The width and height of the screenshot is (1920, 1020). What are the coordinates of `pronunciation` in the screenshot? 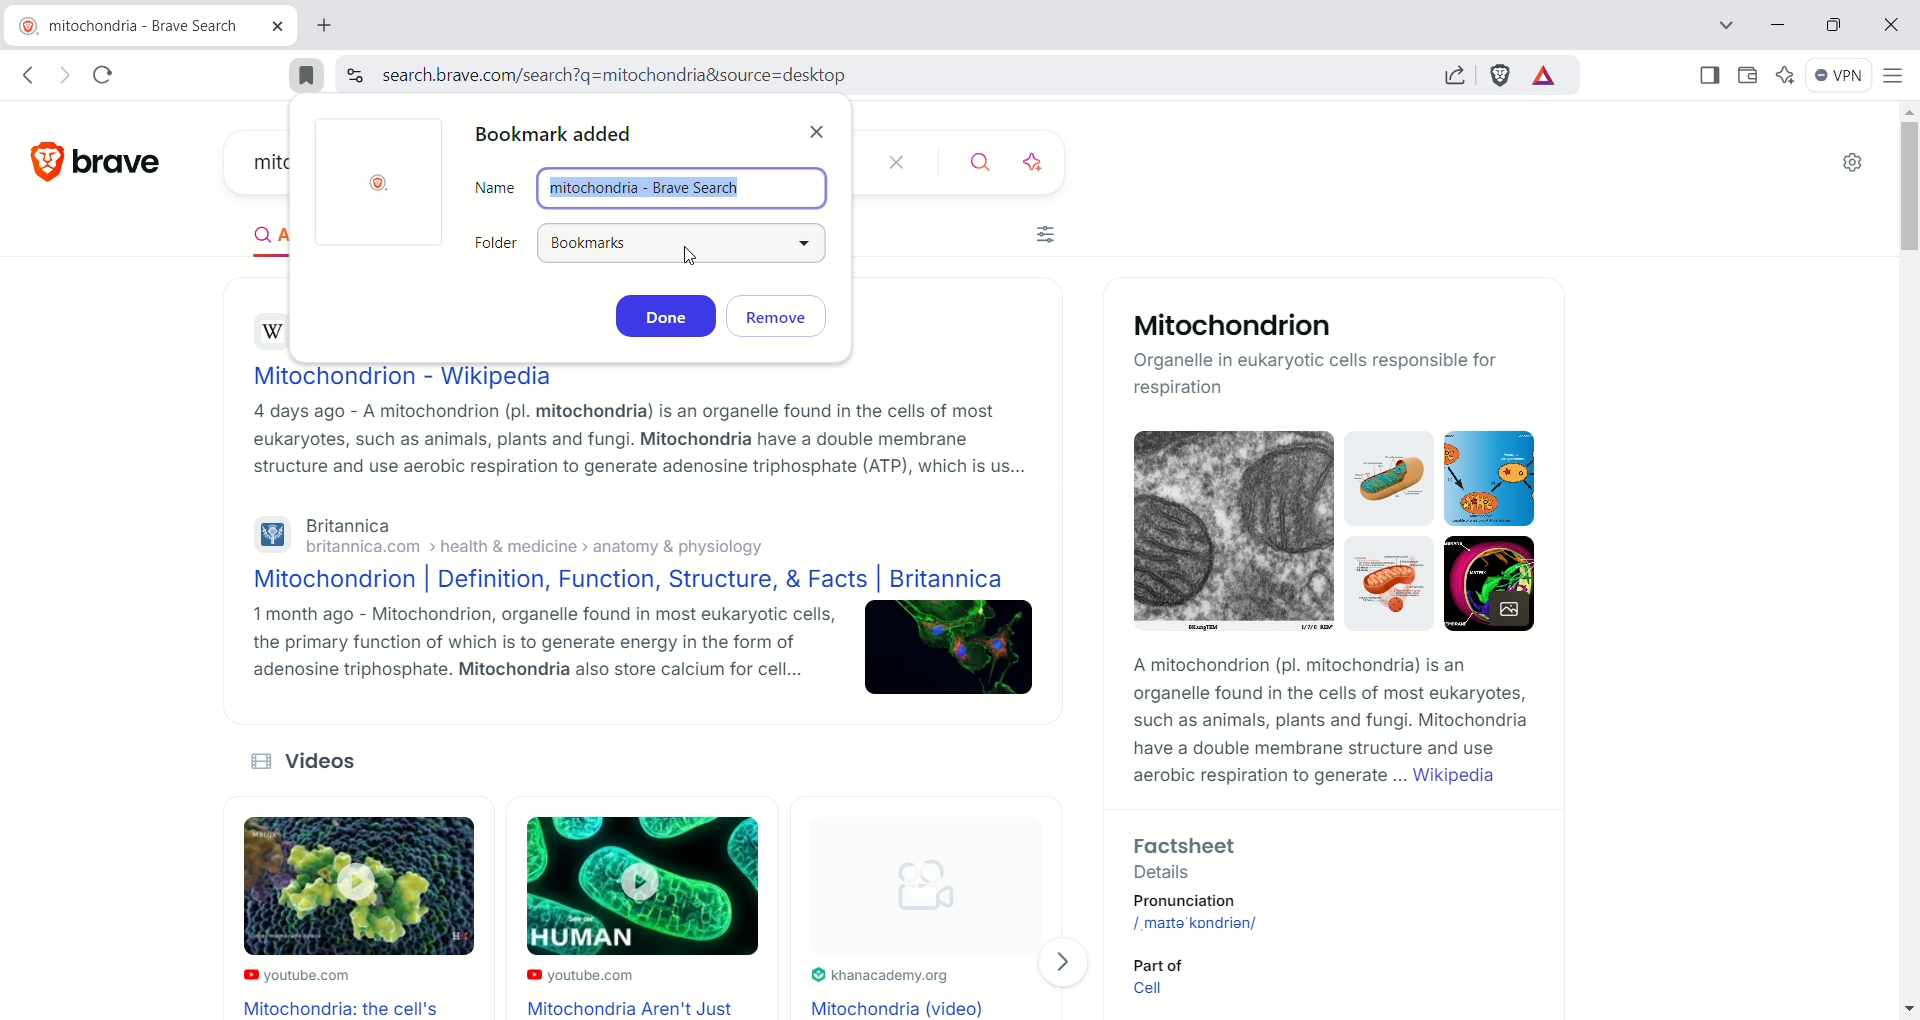 It's located at (1214, 901).